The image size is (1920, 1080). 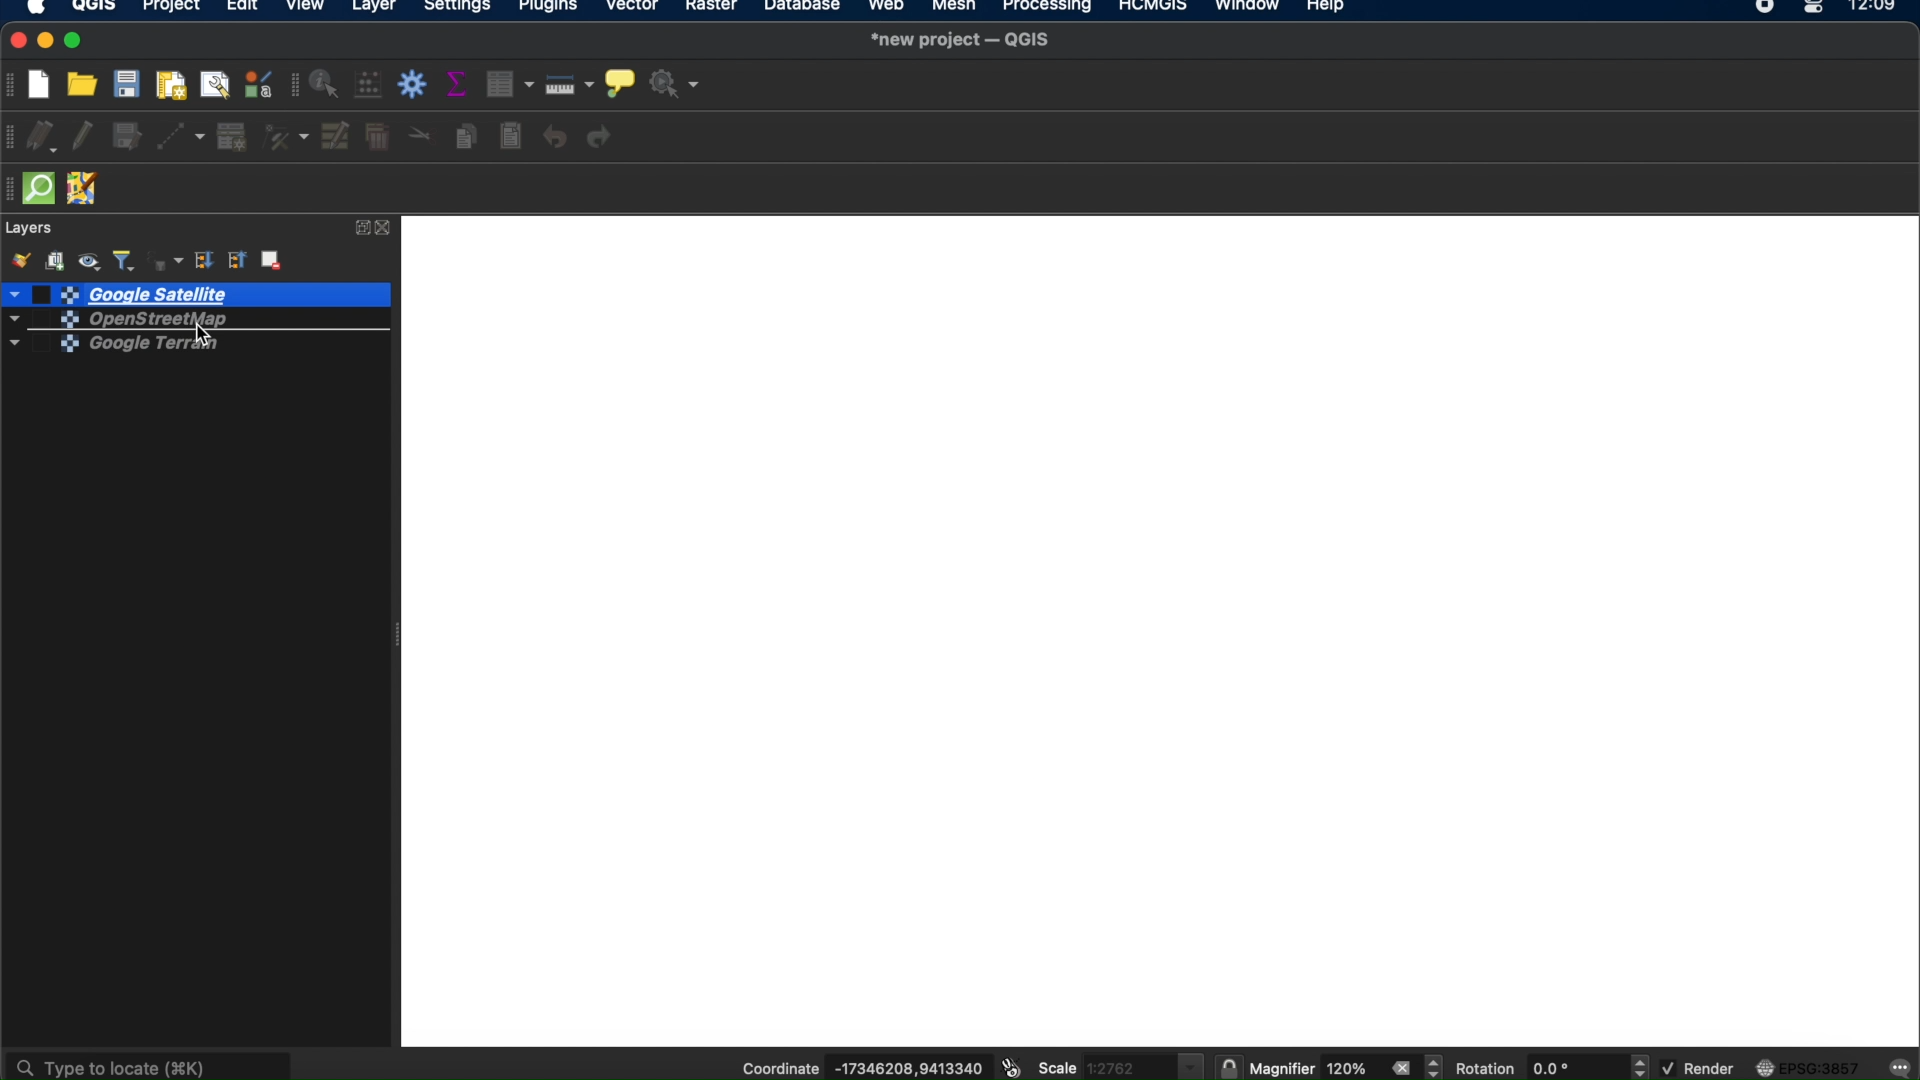 What do you see at coordinates (19, 260) in the screenshot?
I see `open layer styling panel` at bounding box center [19, 260].